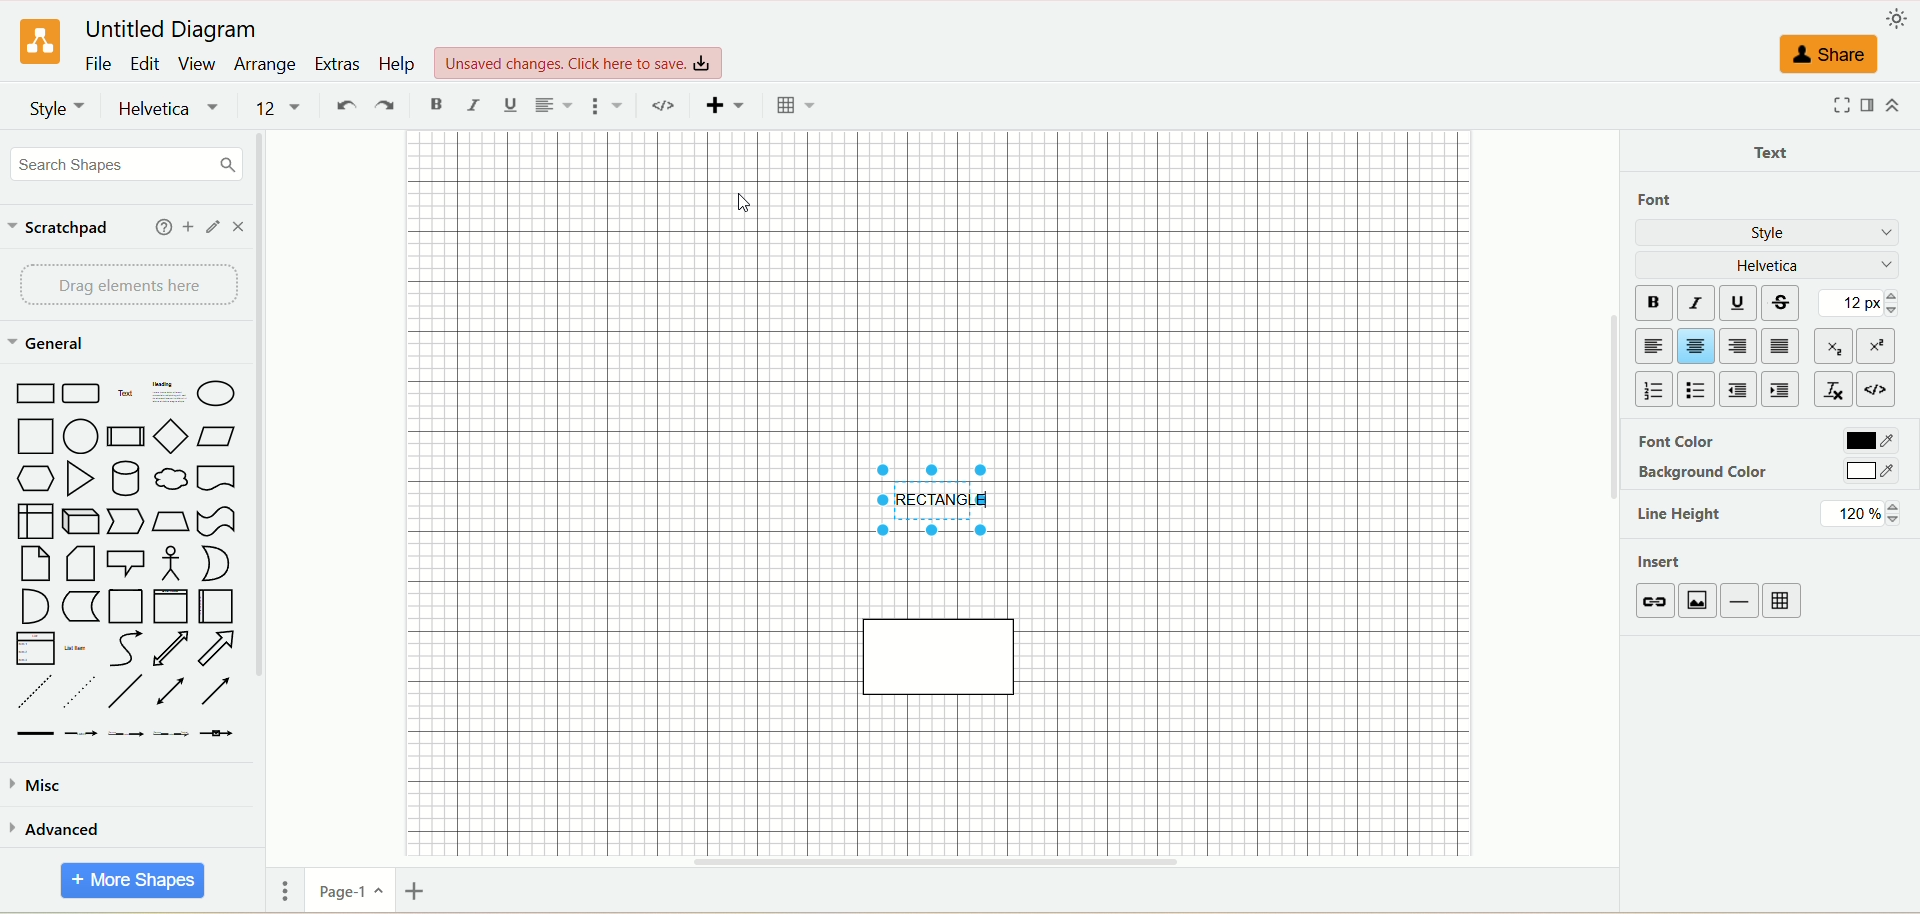 Image resolution: width=1920 pixels, height=914 pixels. What do you see at coordinates (126, 395) in the screenshot?
I see `text` at bounding box center [126, 395].